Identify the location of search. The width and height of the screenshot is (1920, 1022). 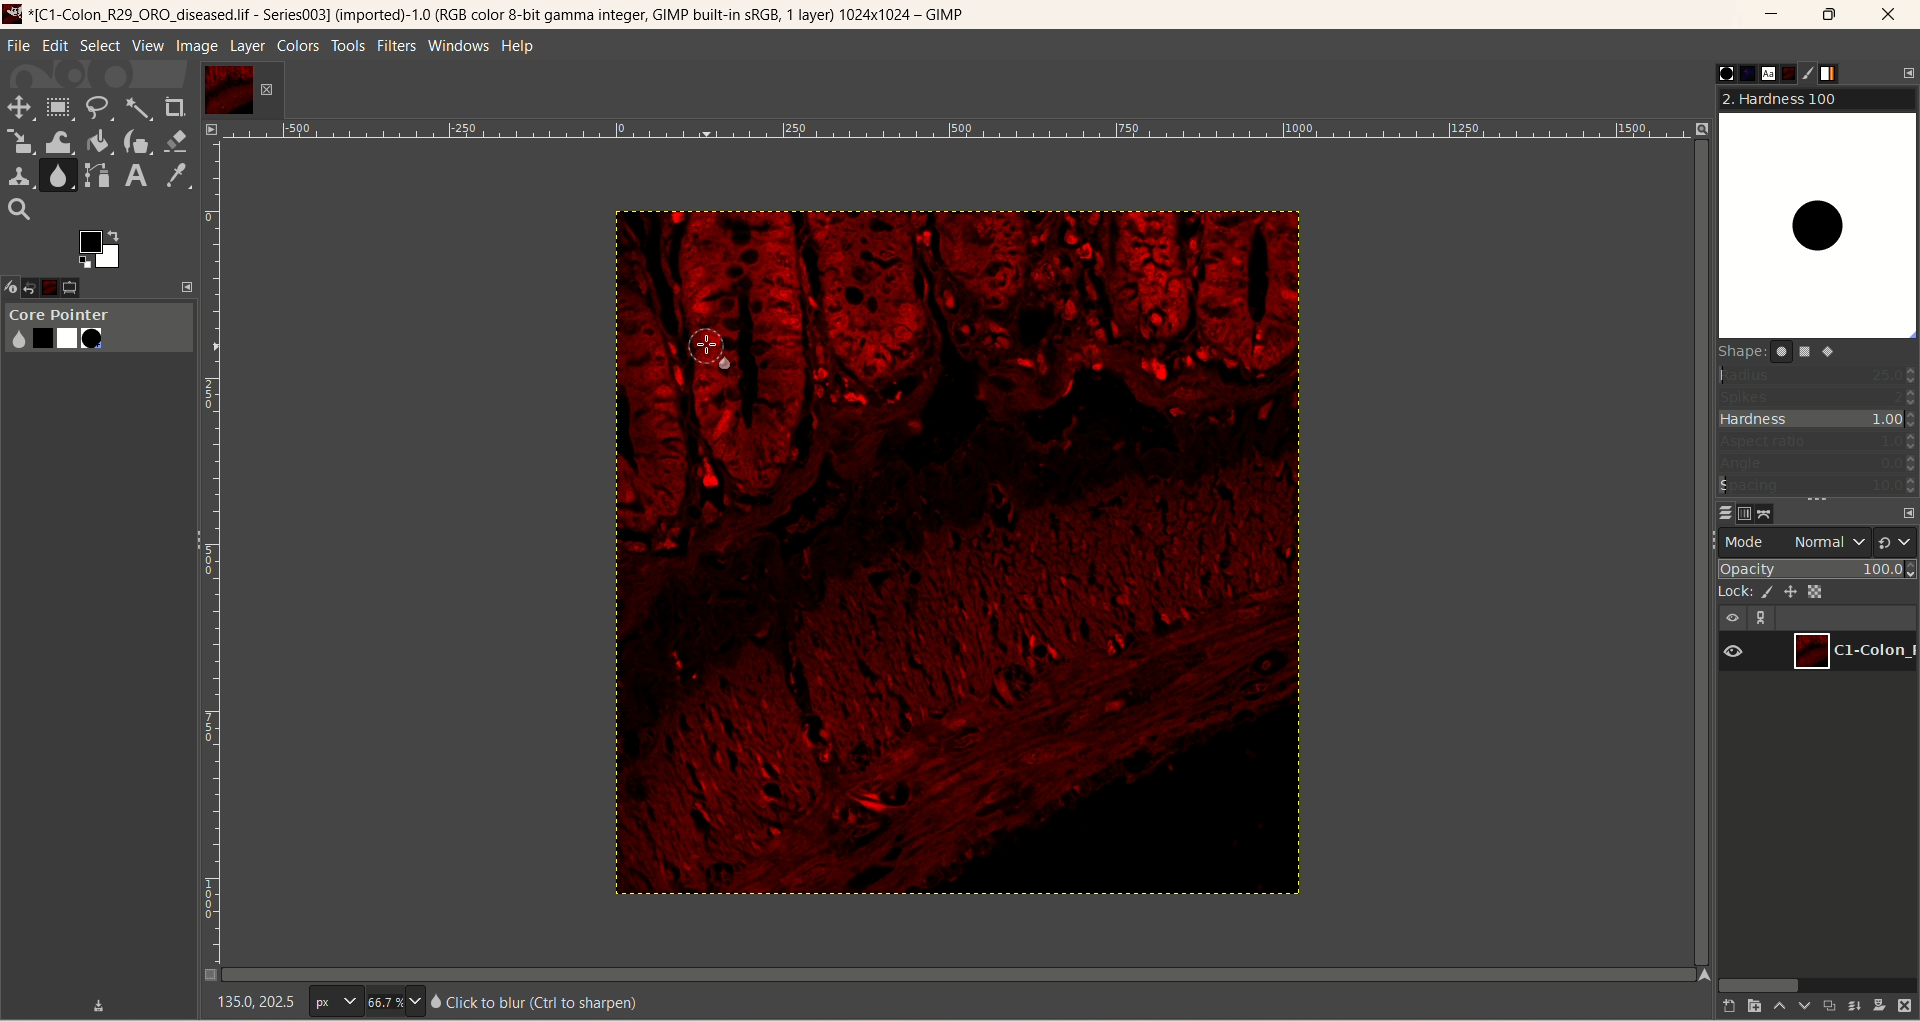
(19, 210).